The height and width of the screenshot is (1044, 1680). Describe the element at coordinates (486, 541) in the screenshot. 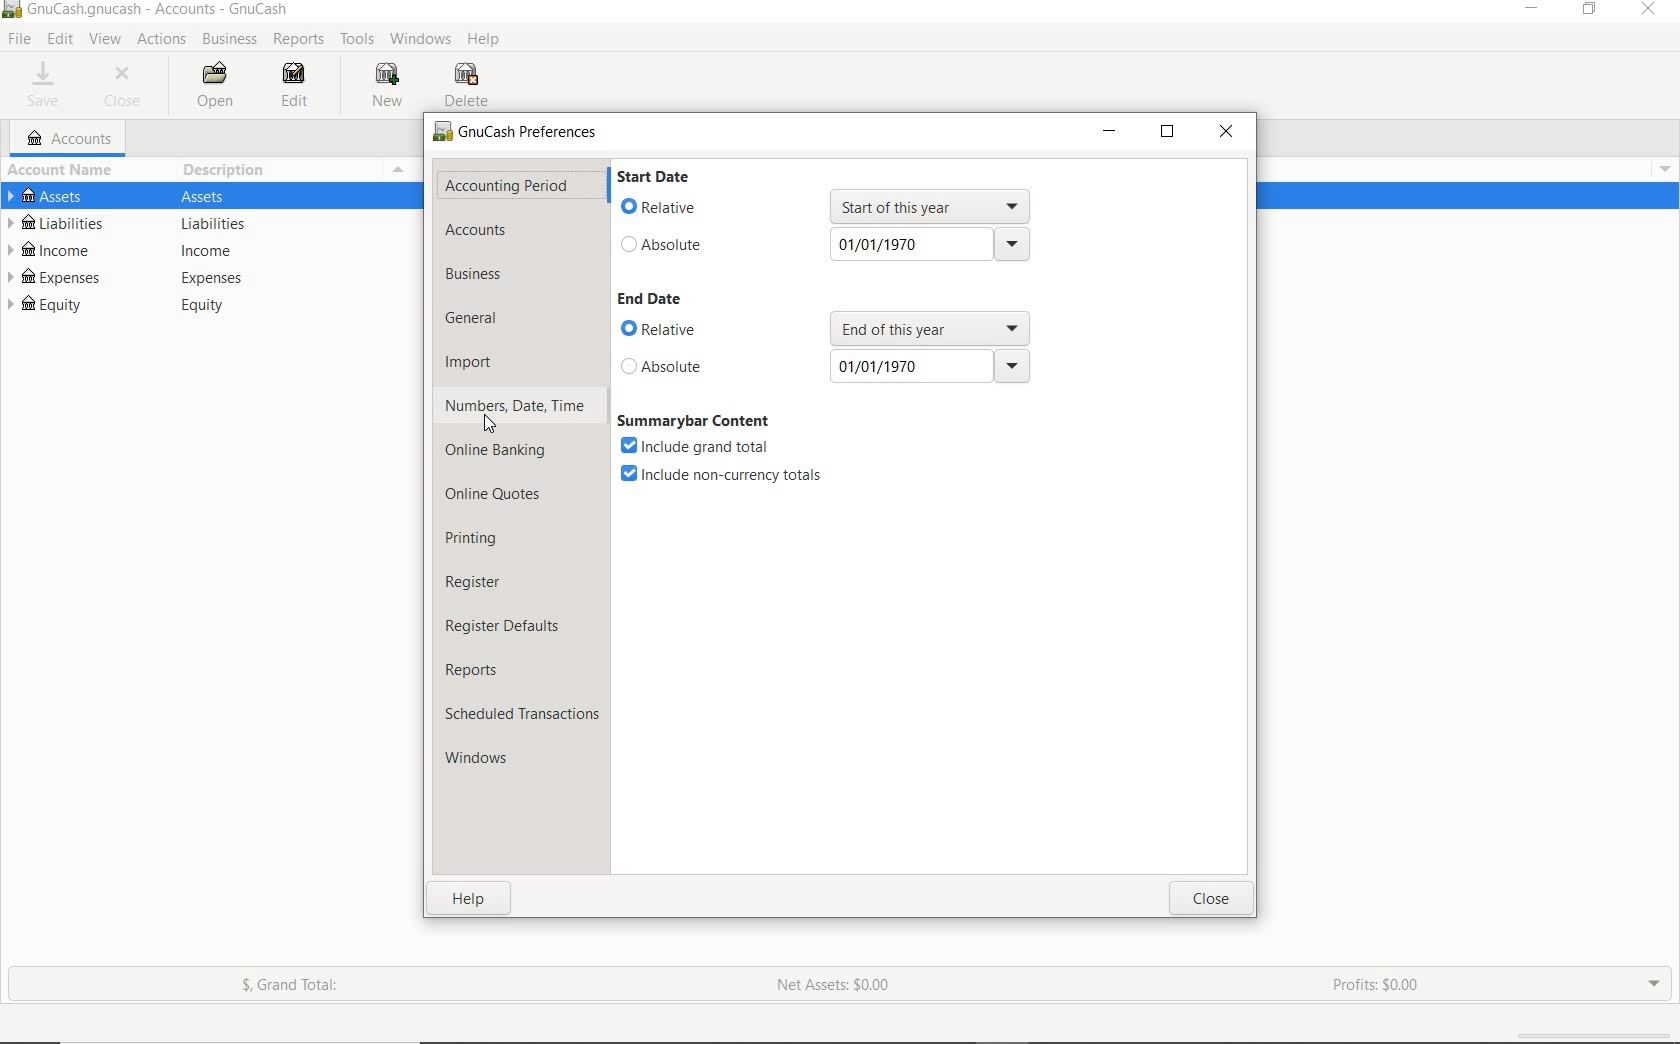

I see `printing` at that location.